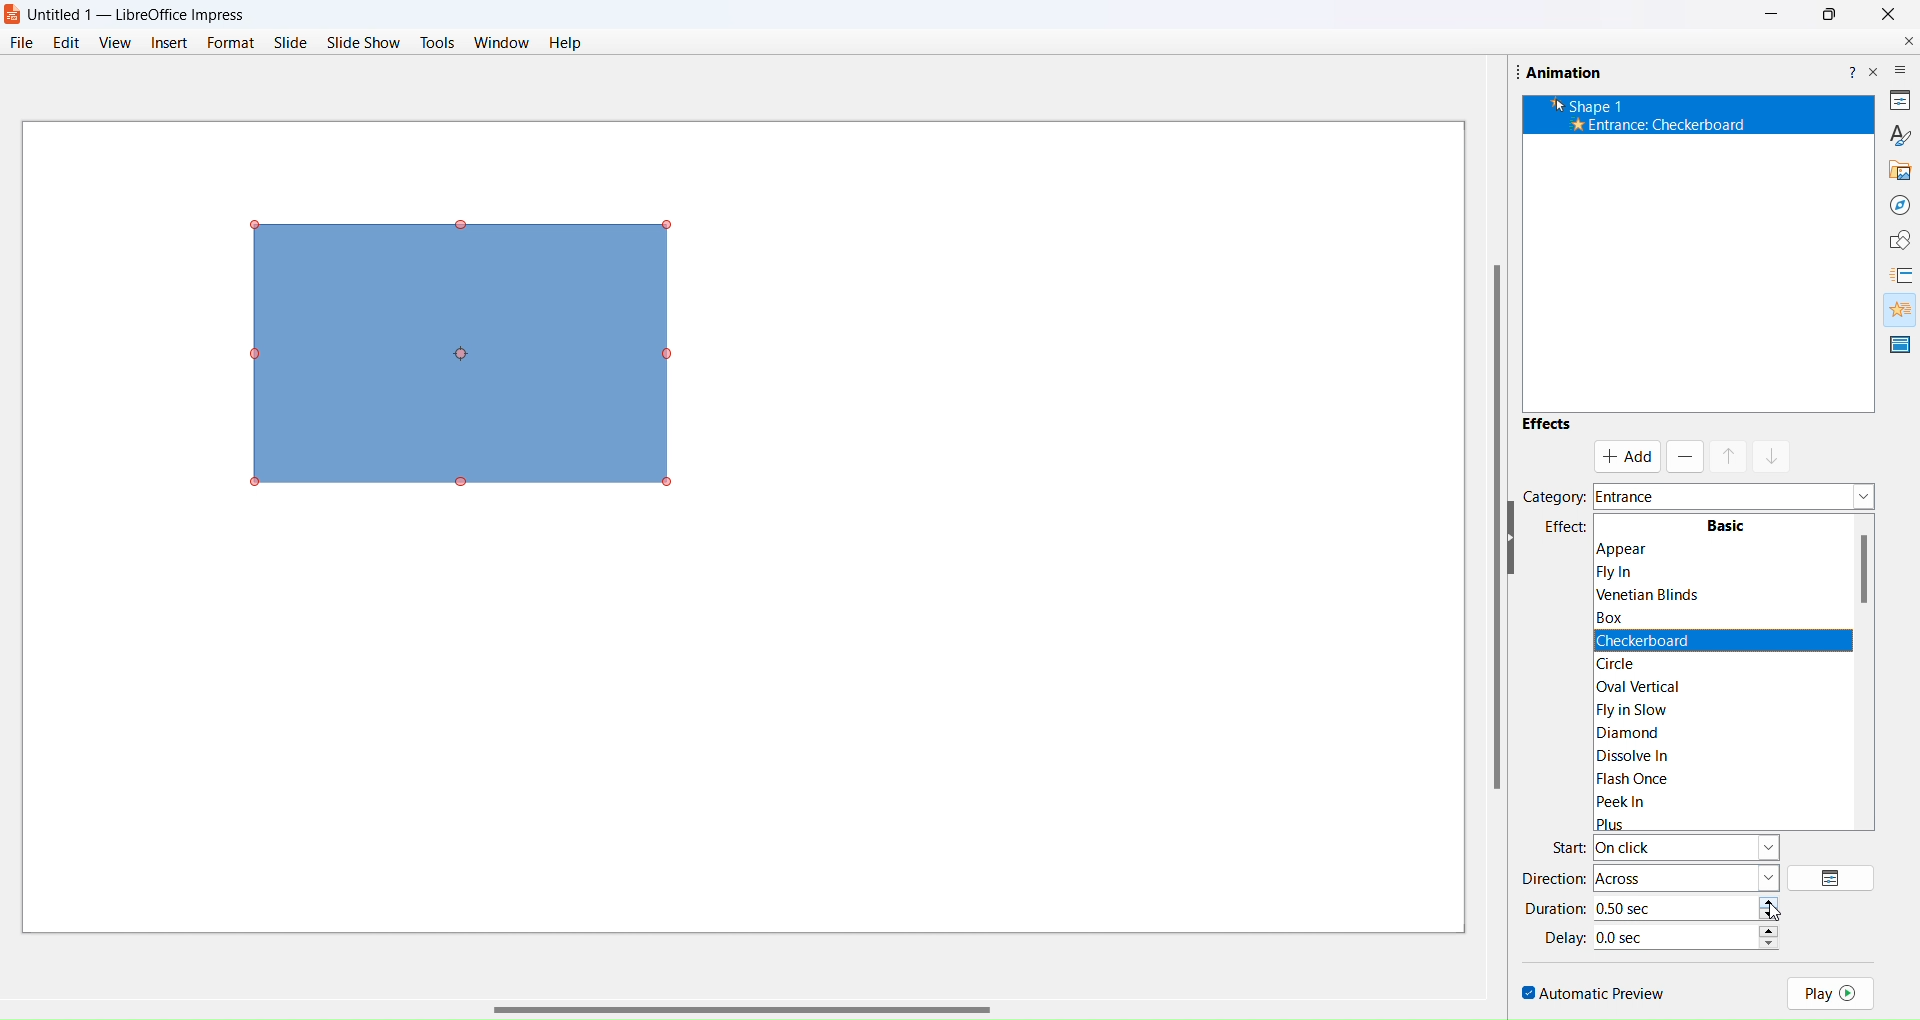 The width and height of the screenshot is (1920, 1020). What do you see at coordinates (1727, 455) in the screenshot?
I see `mask up` at bounding box center [1727, 455].